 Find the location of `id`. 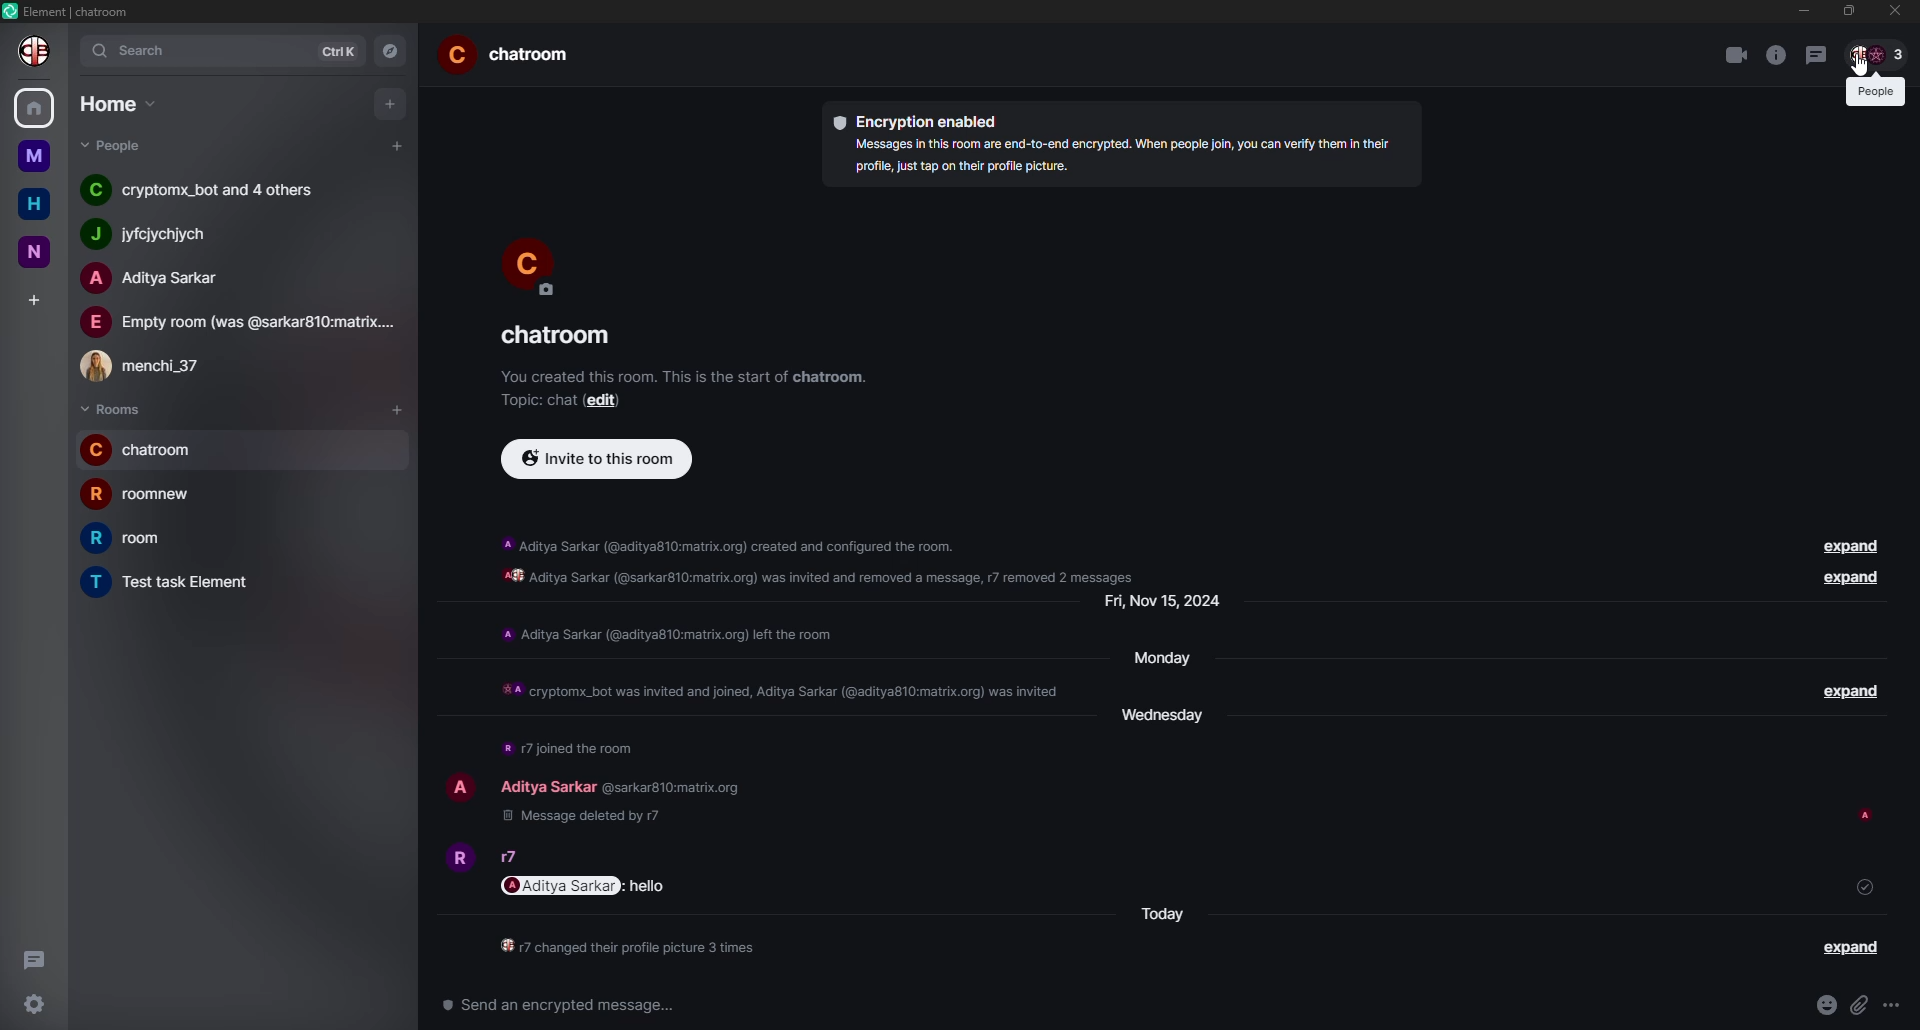

id is located at coordinates (669, 789).